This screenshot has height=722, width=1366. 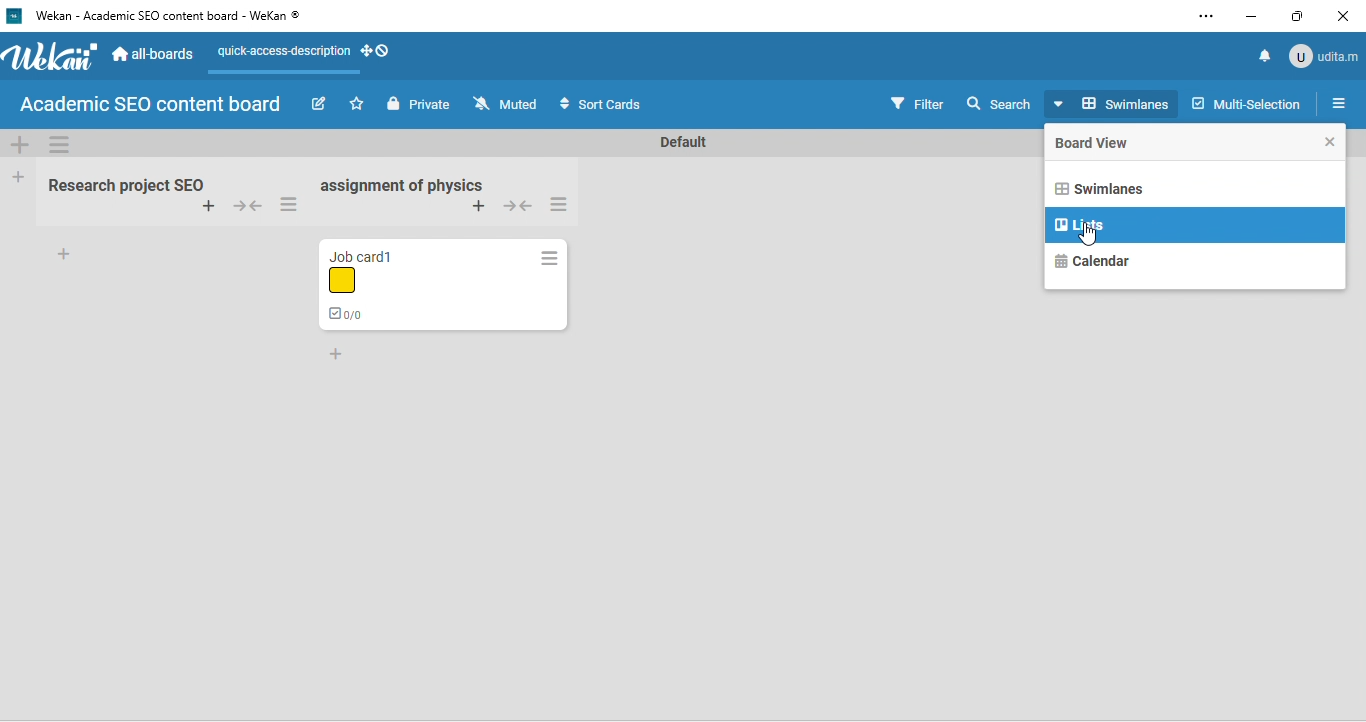 I want to click on Swimlanes, so click(x=1099, y=187).